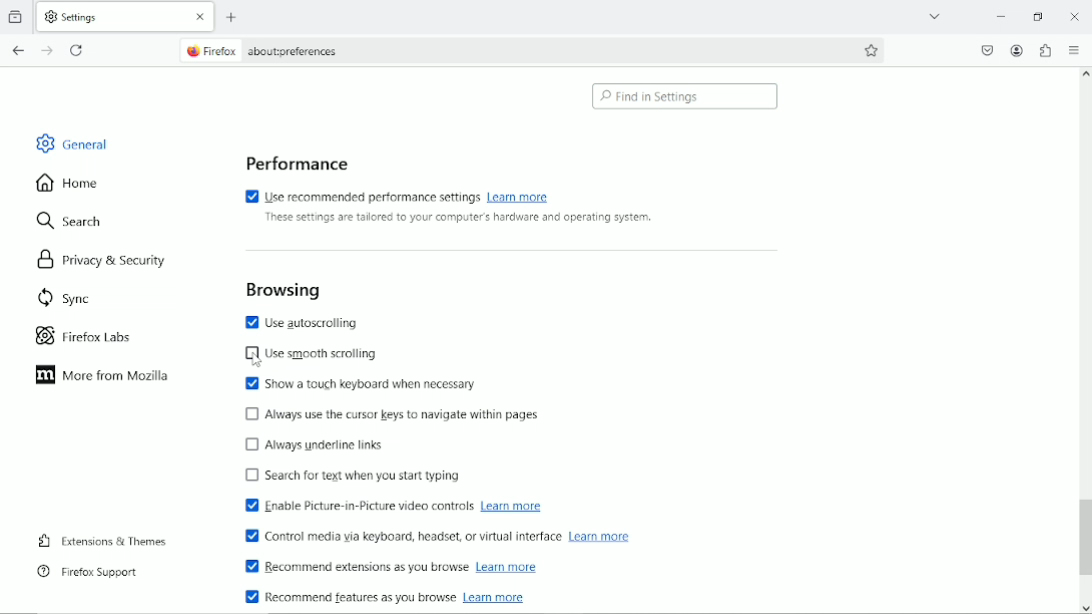  I want to click on search for text when you start typing, so click(353, 477).